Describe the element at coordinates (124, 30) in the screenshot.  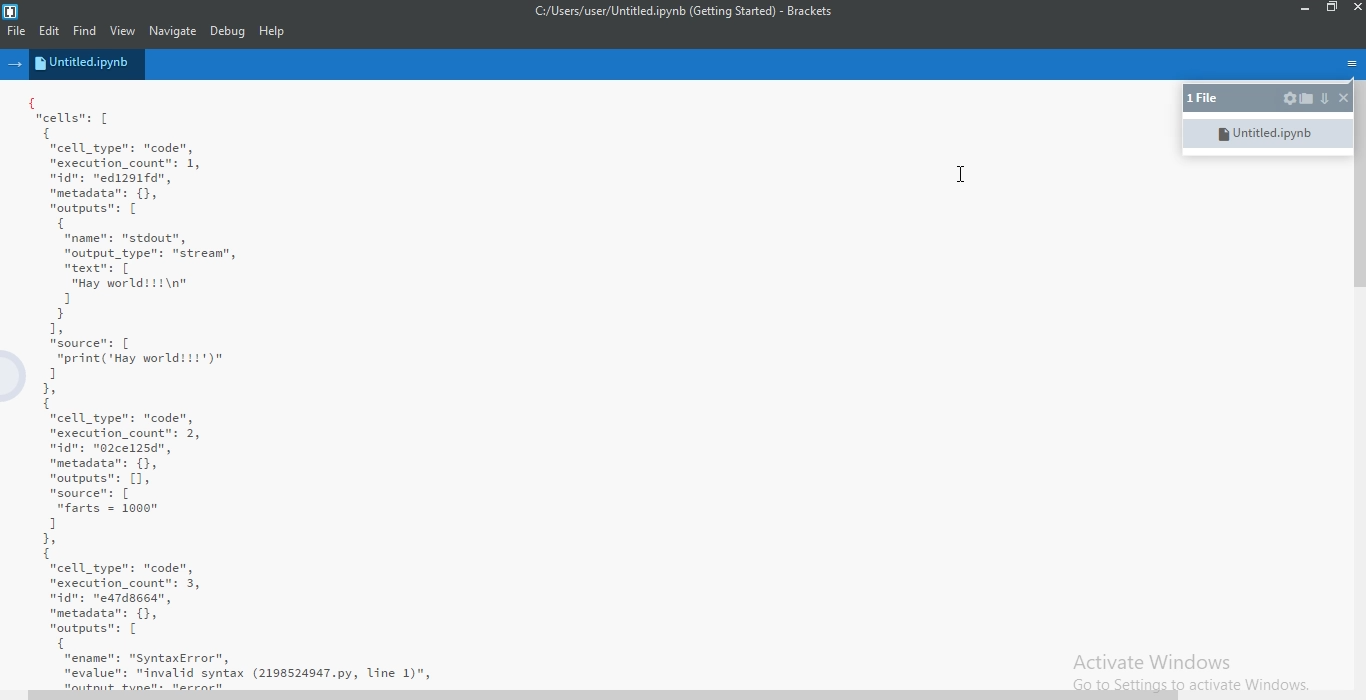
I see `View` at that location.